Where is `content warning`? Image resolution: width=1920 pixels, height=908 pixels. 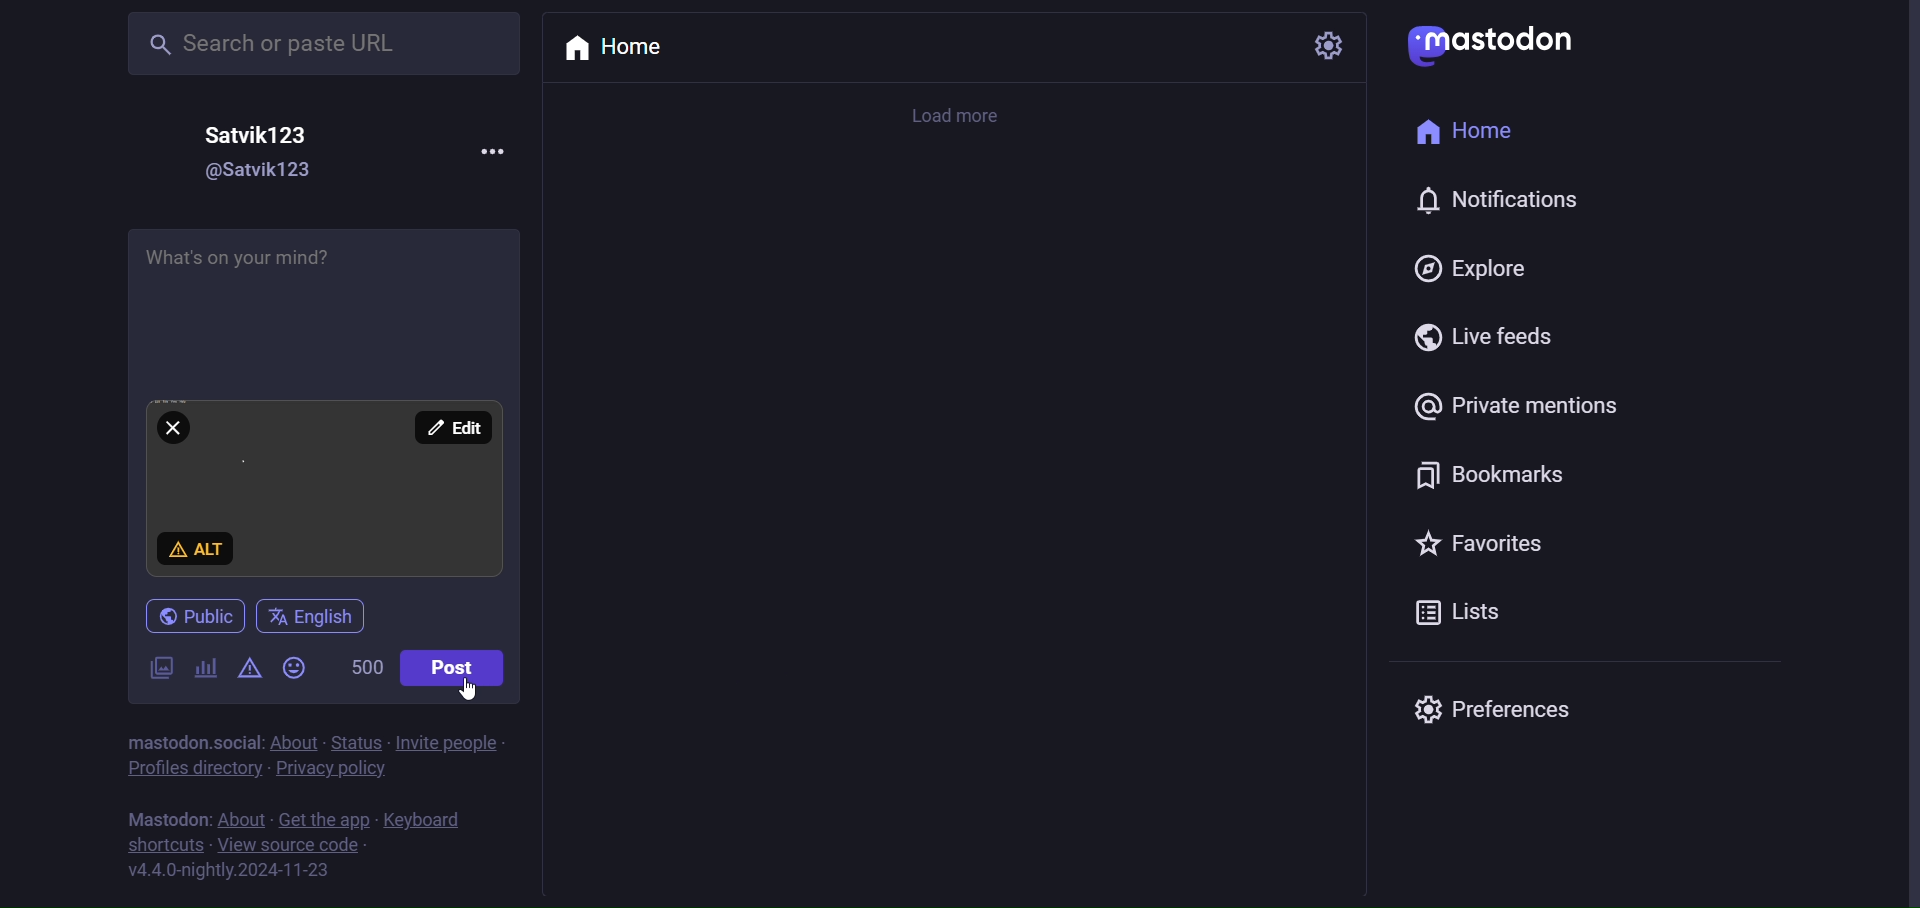 content warning is located at coordinates (250, 665).